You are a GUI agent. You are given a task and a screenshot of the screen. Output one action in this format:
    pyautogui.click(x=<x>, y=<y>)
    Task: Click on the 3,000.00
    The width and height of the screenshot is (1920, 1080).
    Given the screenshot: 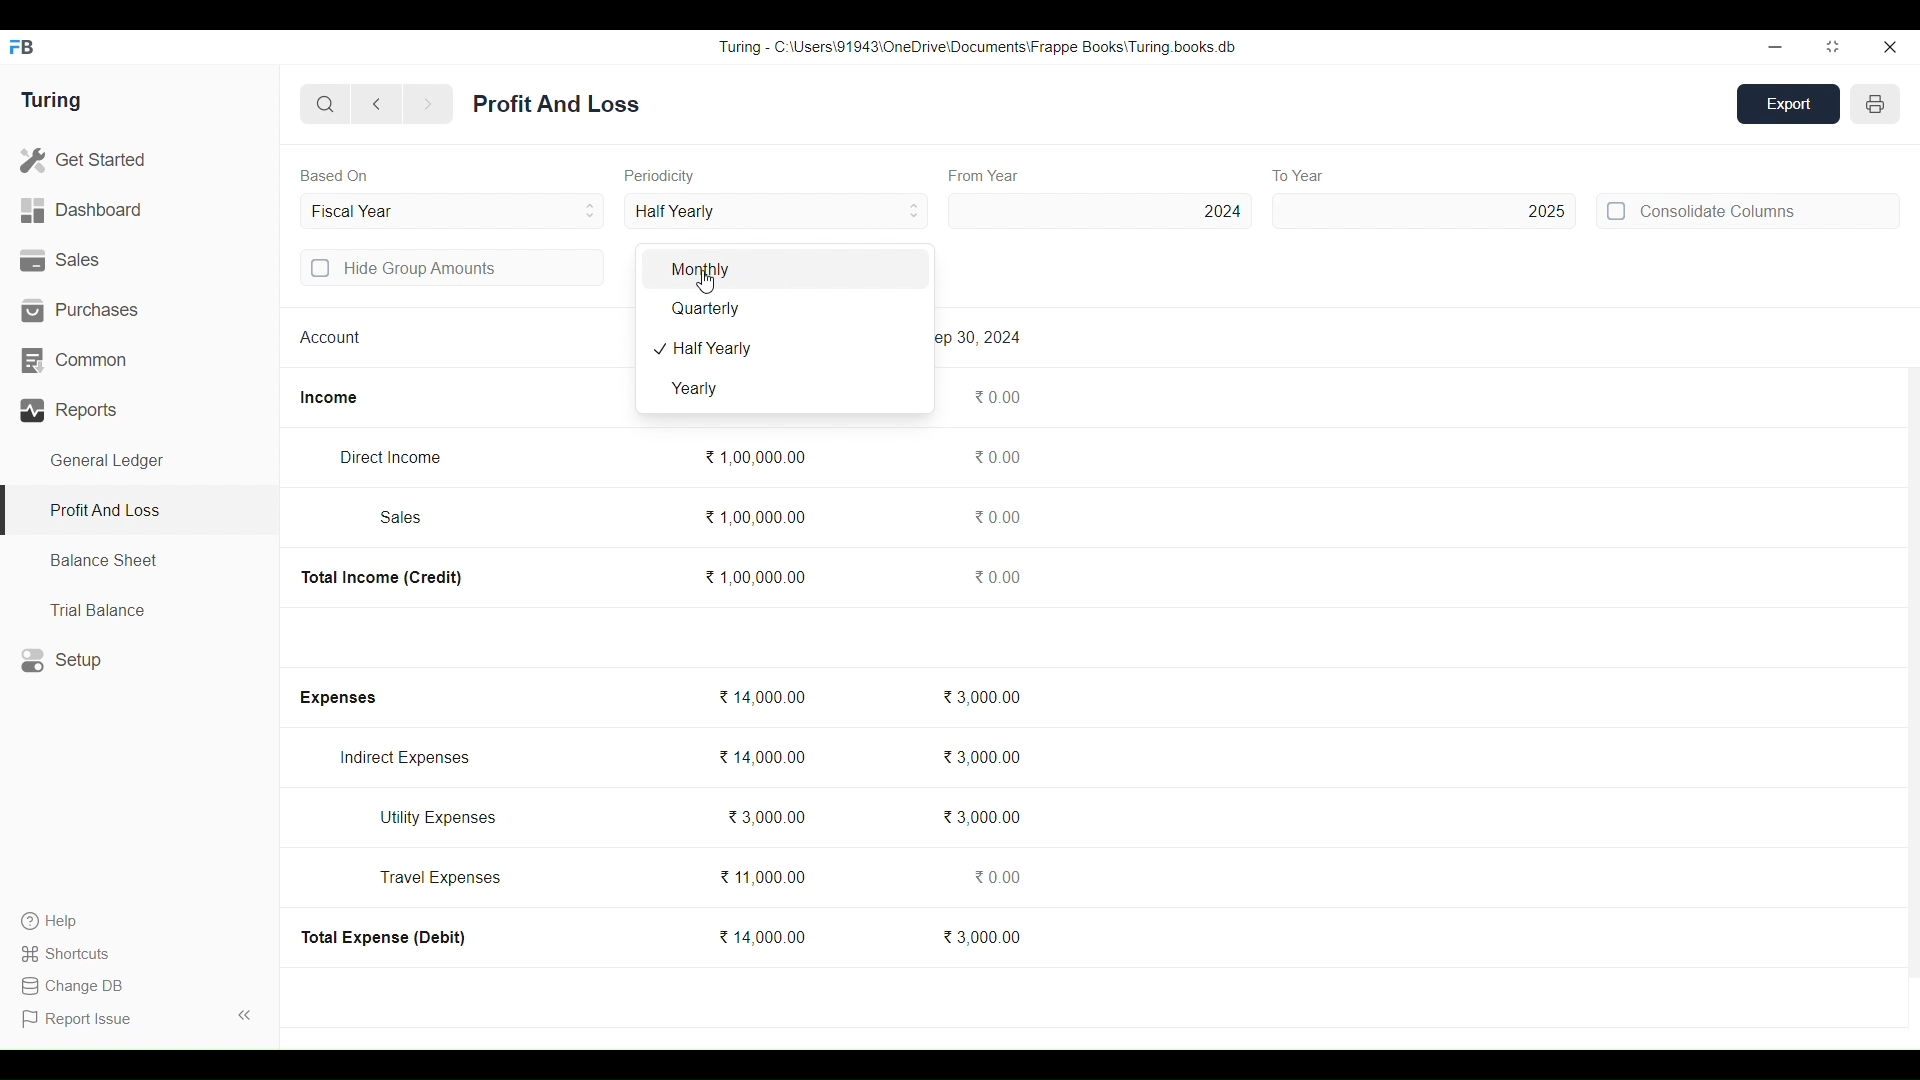 What is the action you would take?
    pyautogui.click(x=980, y=817)
    